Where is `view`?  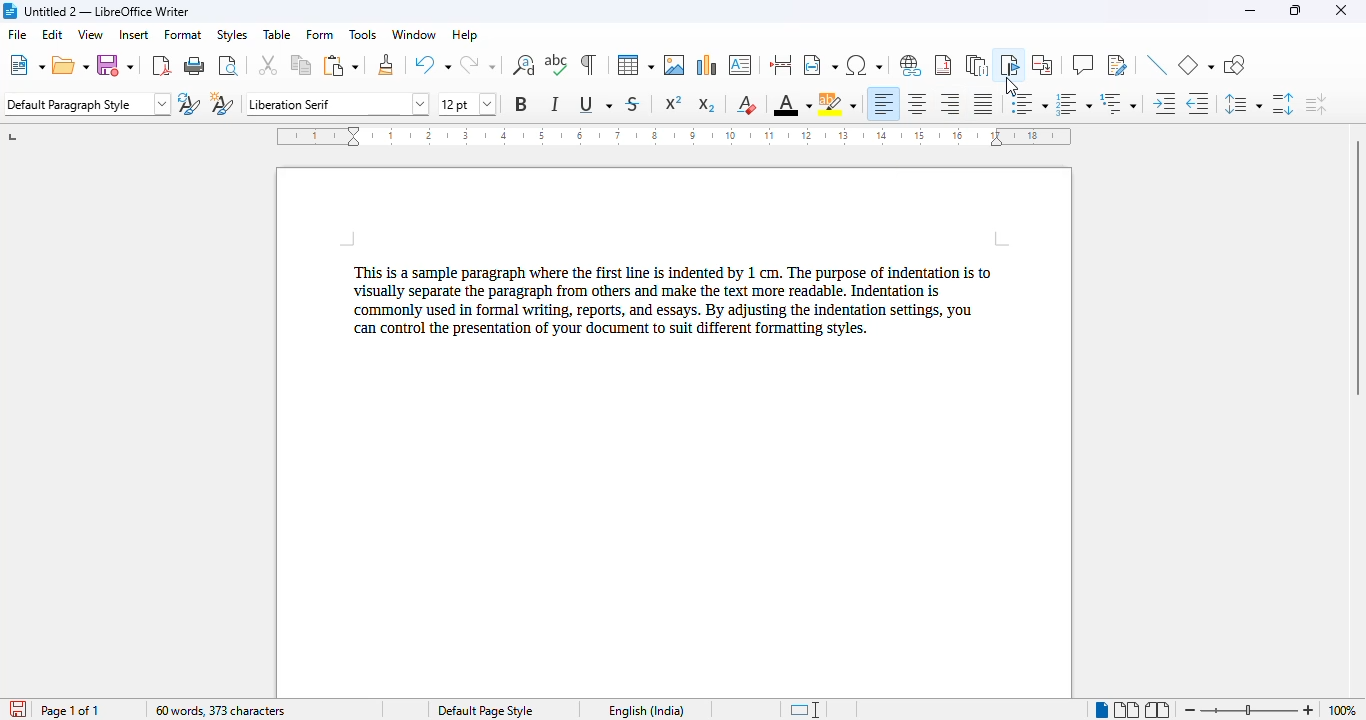
view is located at coordinates (90, 34).